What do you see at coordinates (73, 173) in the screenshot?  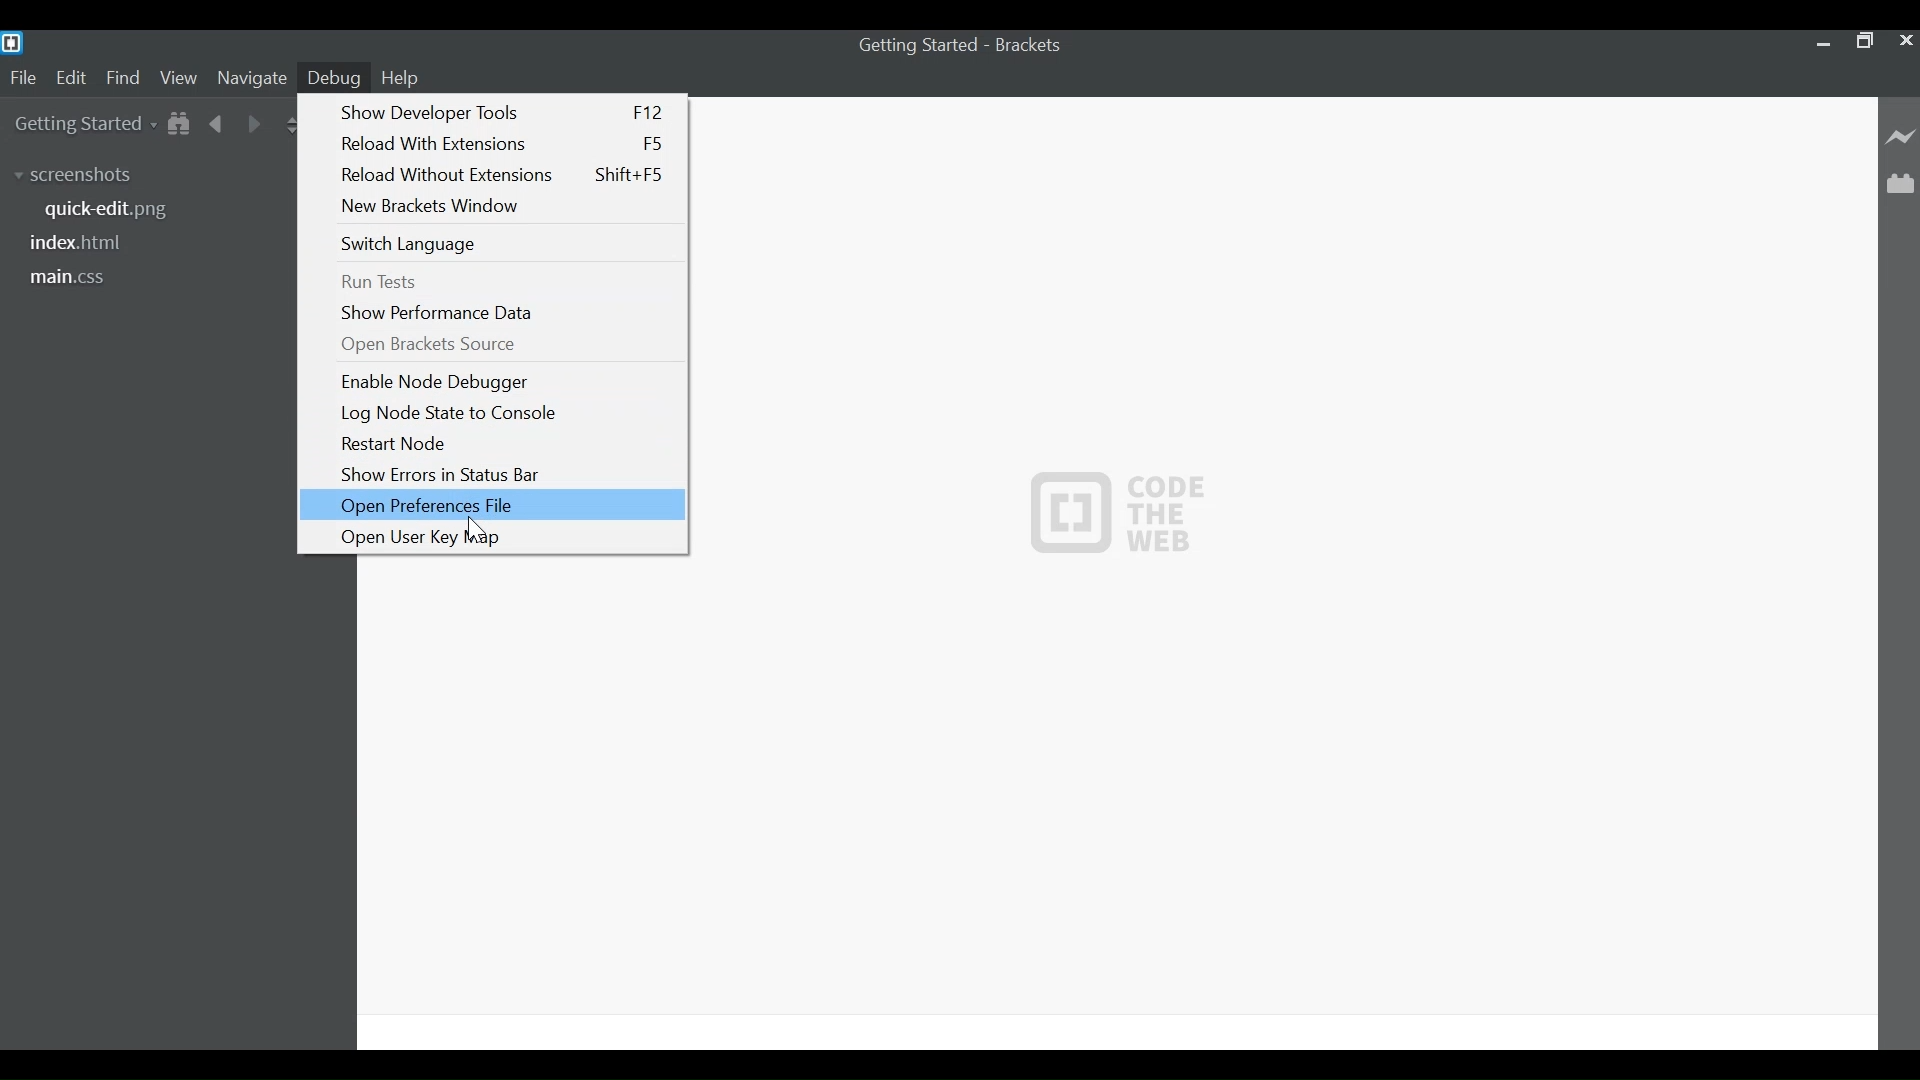 I see `screenshots` at bounding box center [73, 173].